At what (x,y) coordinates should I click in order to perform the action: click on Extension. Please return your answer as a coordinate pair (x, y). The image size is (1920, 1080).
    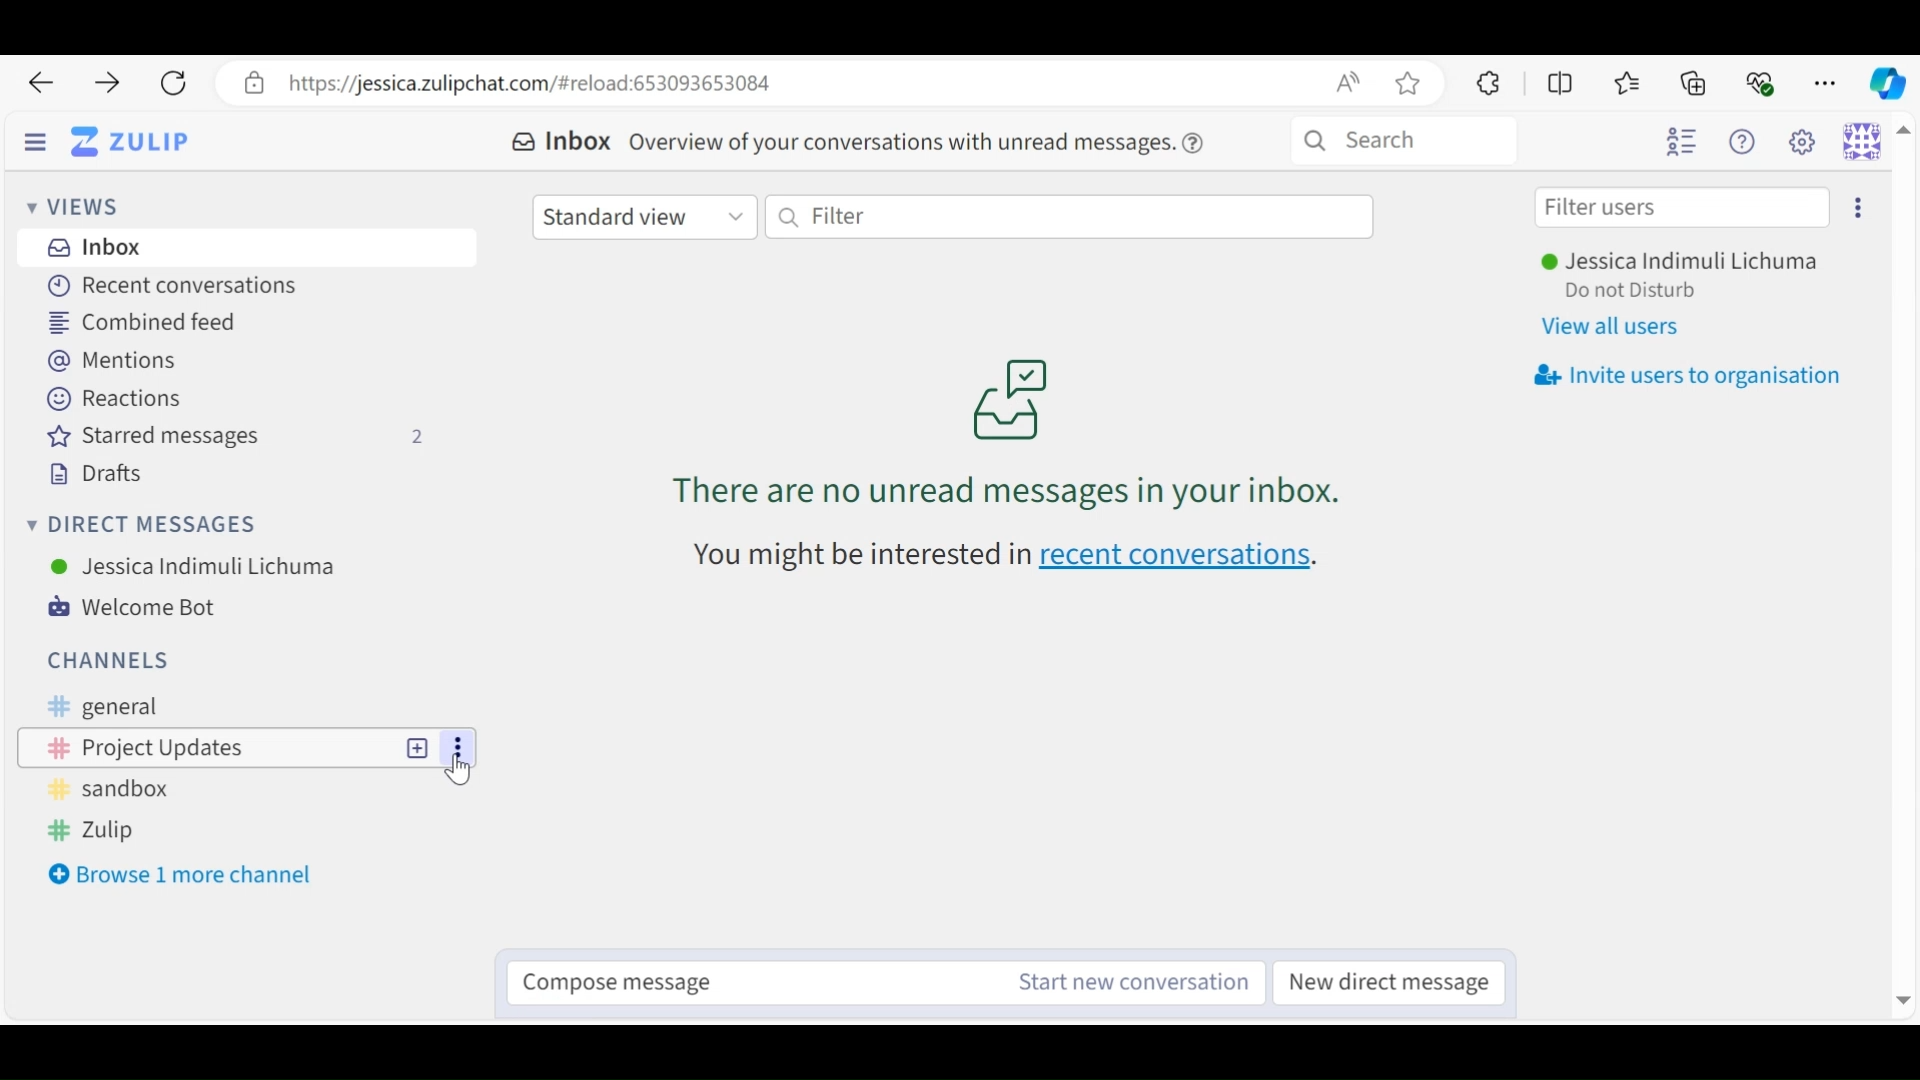
    Looking at the image, I should click on (1485, 82).